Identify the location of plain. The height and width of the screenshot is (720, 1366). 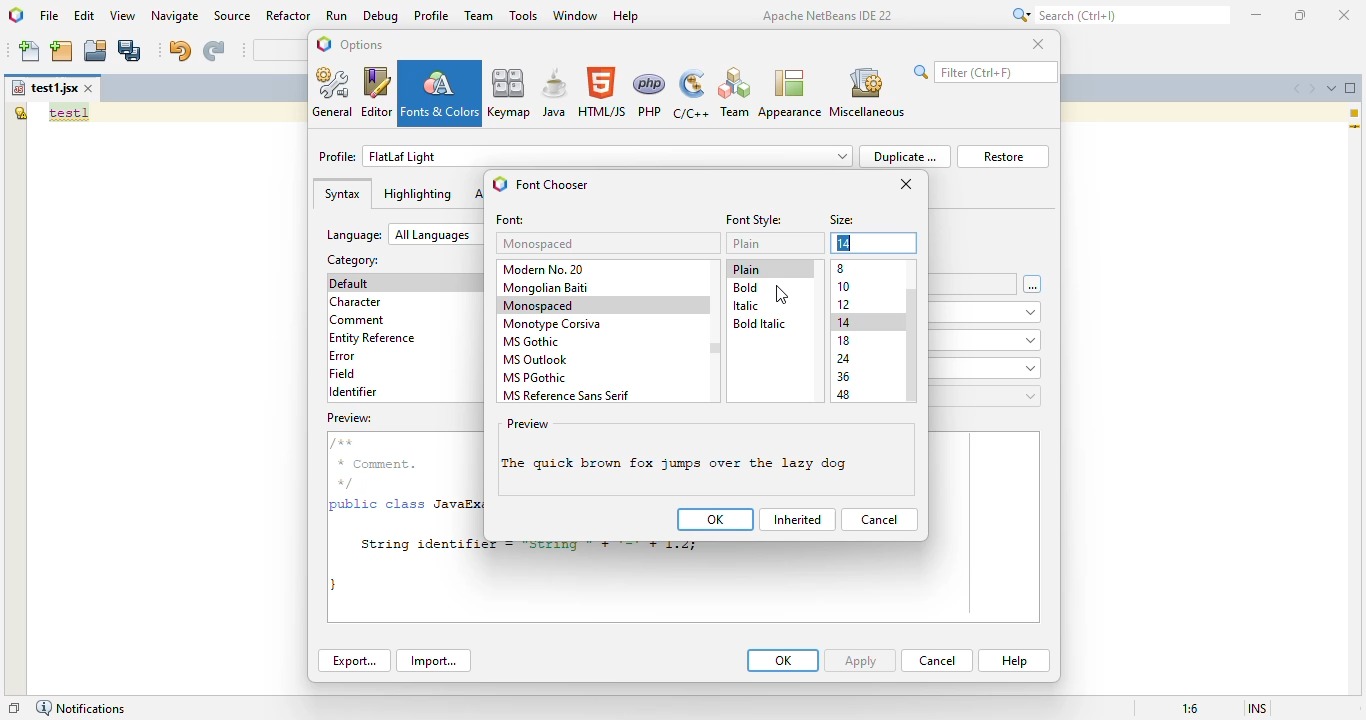
(747, 269).